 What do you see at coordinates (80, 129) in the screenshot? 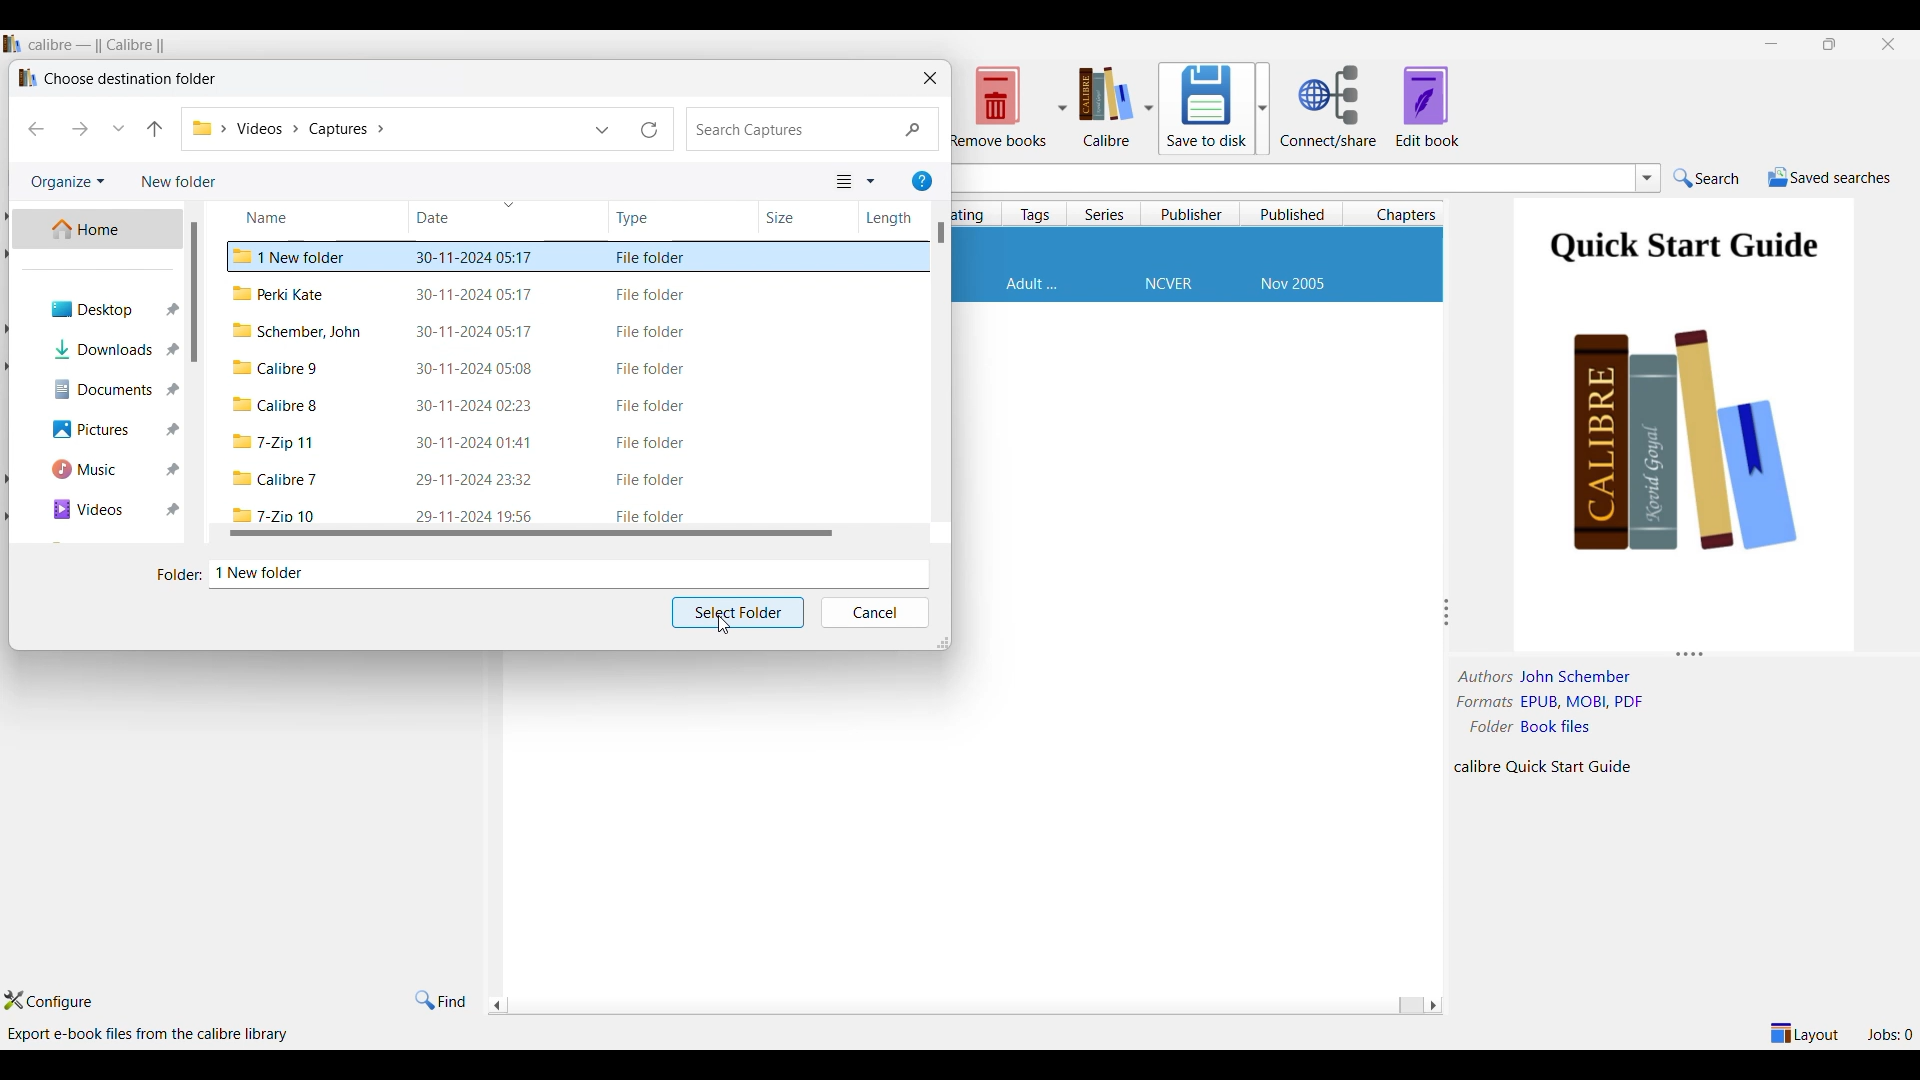
I see `Go forward` at bounding box center [80, 129].